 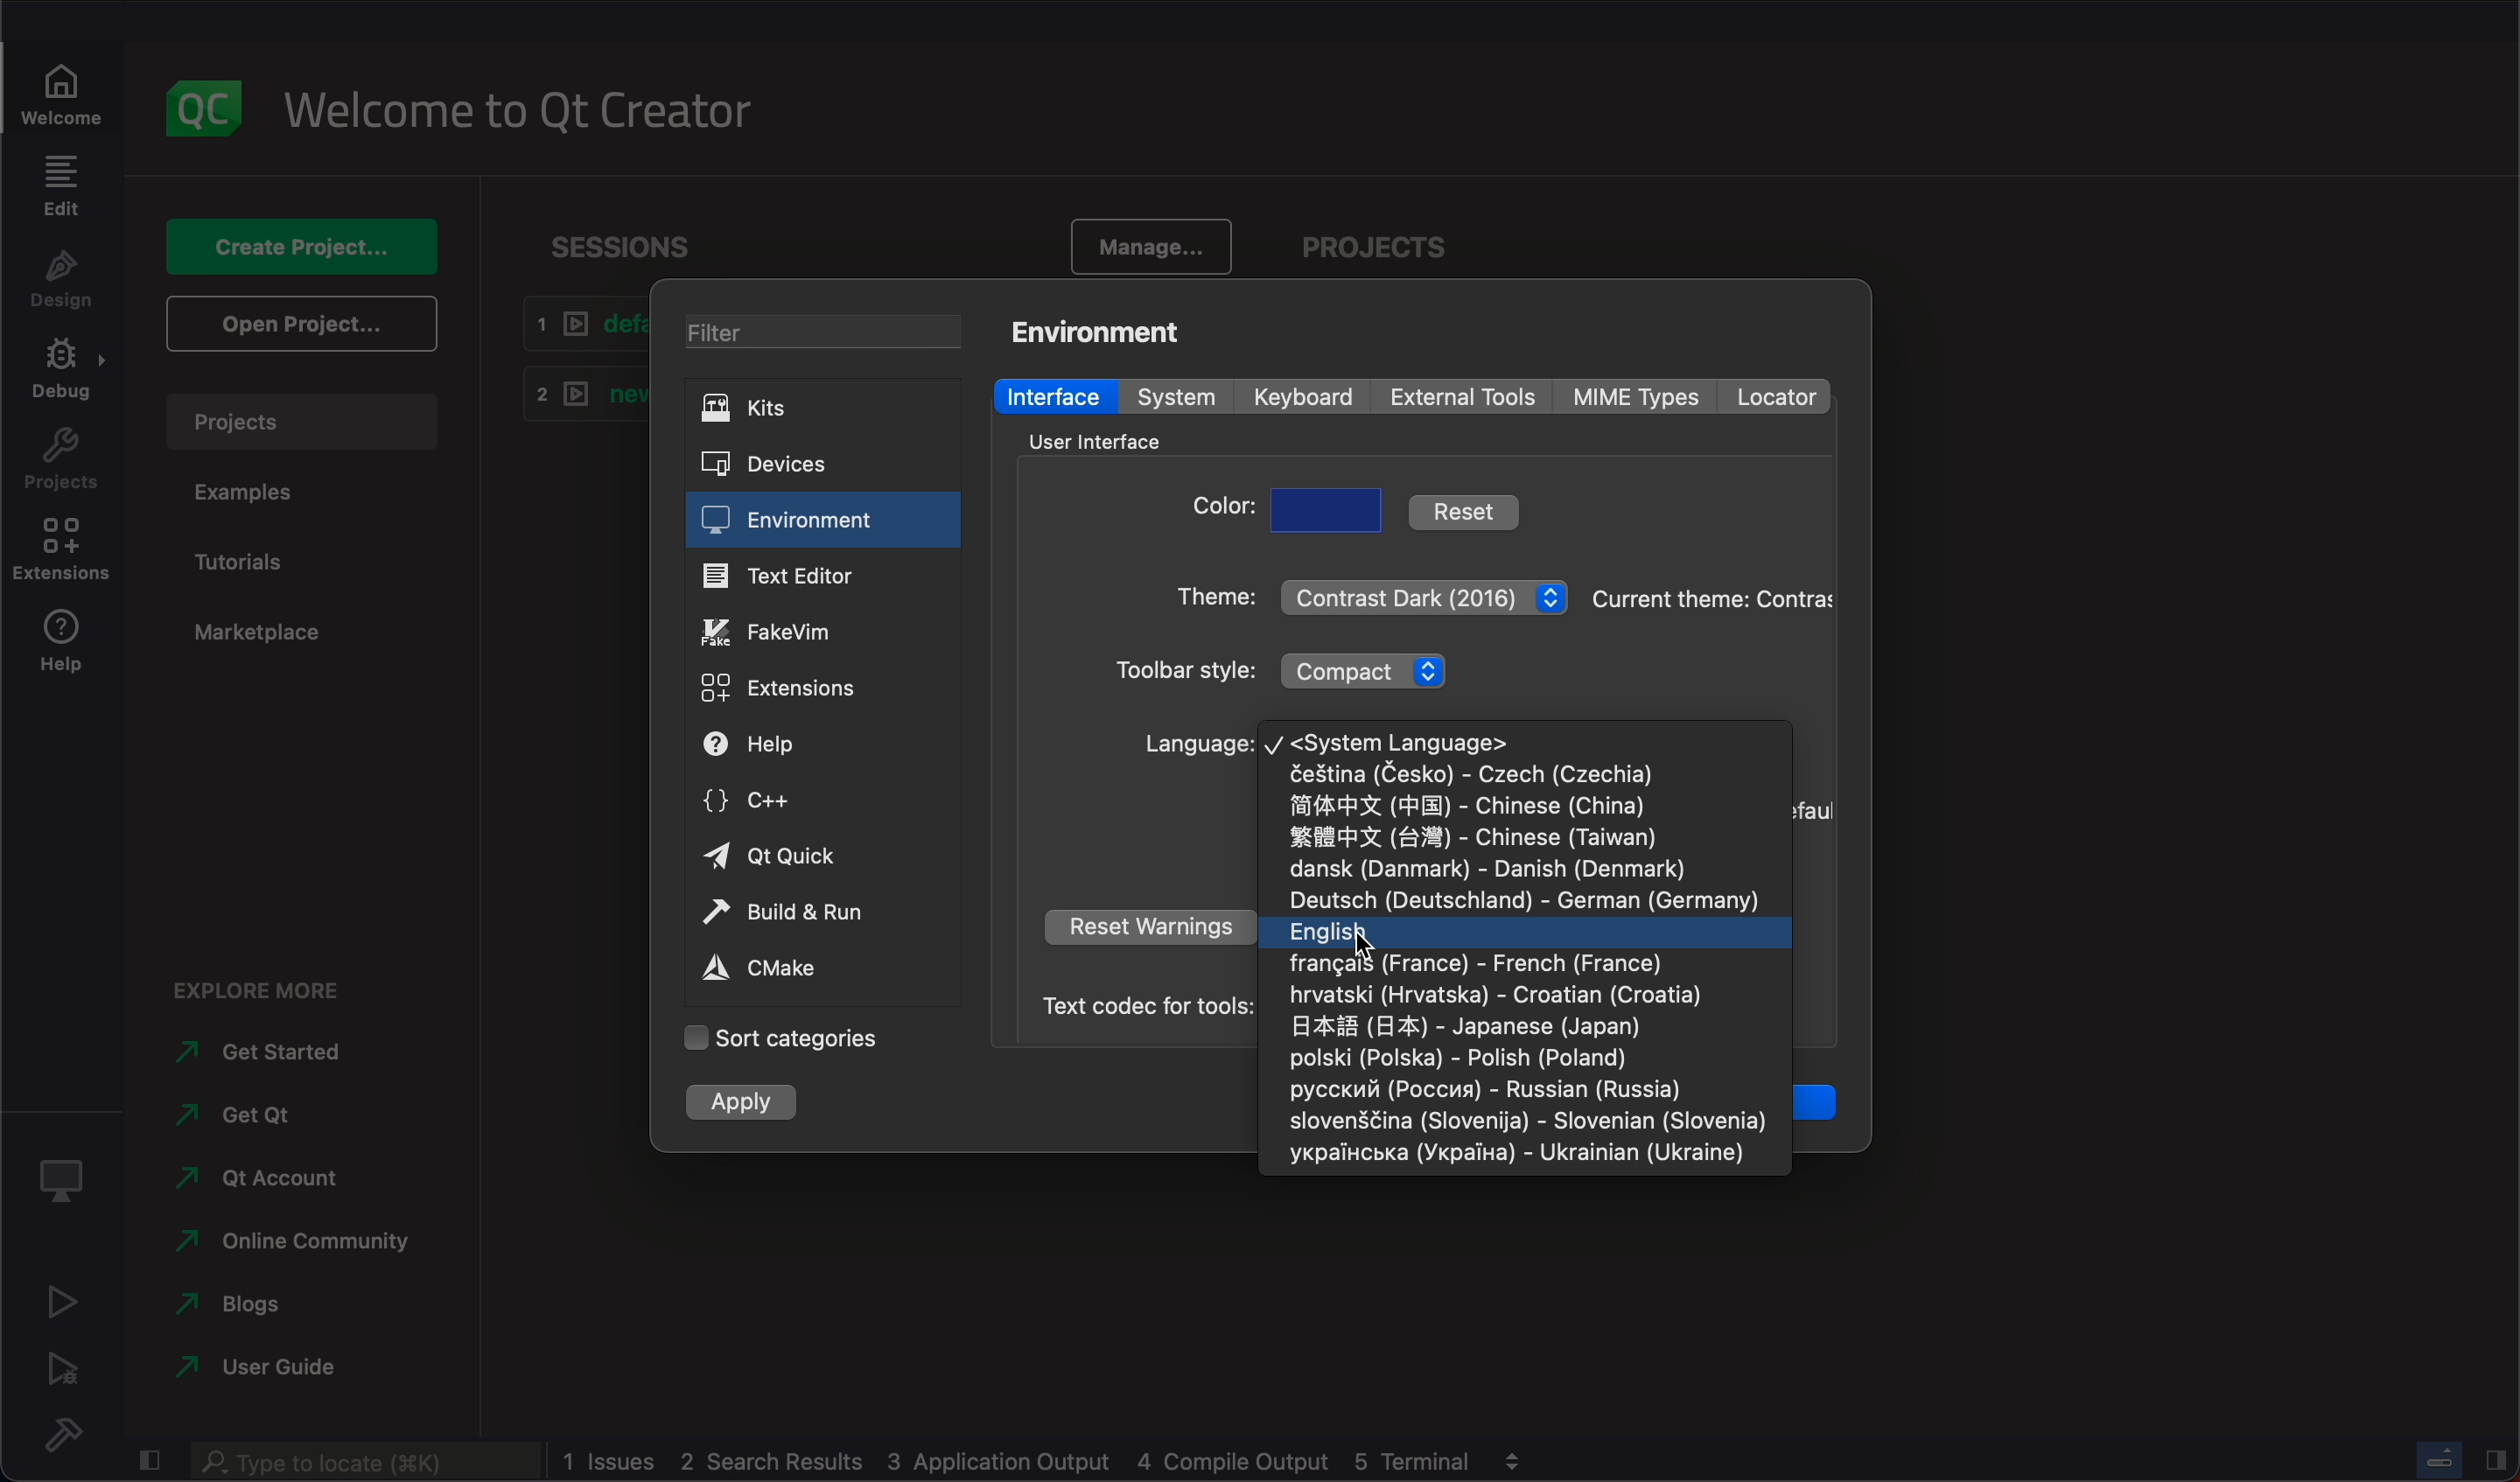 What do you see at coordinates (2439, 1456) in the screenshot?
I see `progress bar` at bounding box center [2439, 1456].